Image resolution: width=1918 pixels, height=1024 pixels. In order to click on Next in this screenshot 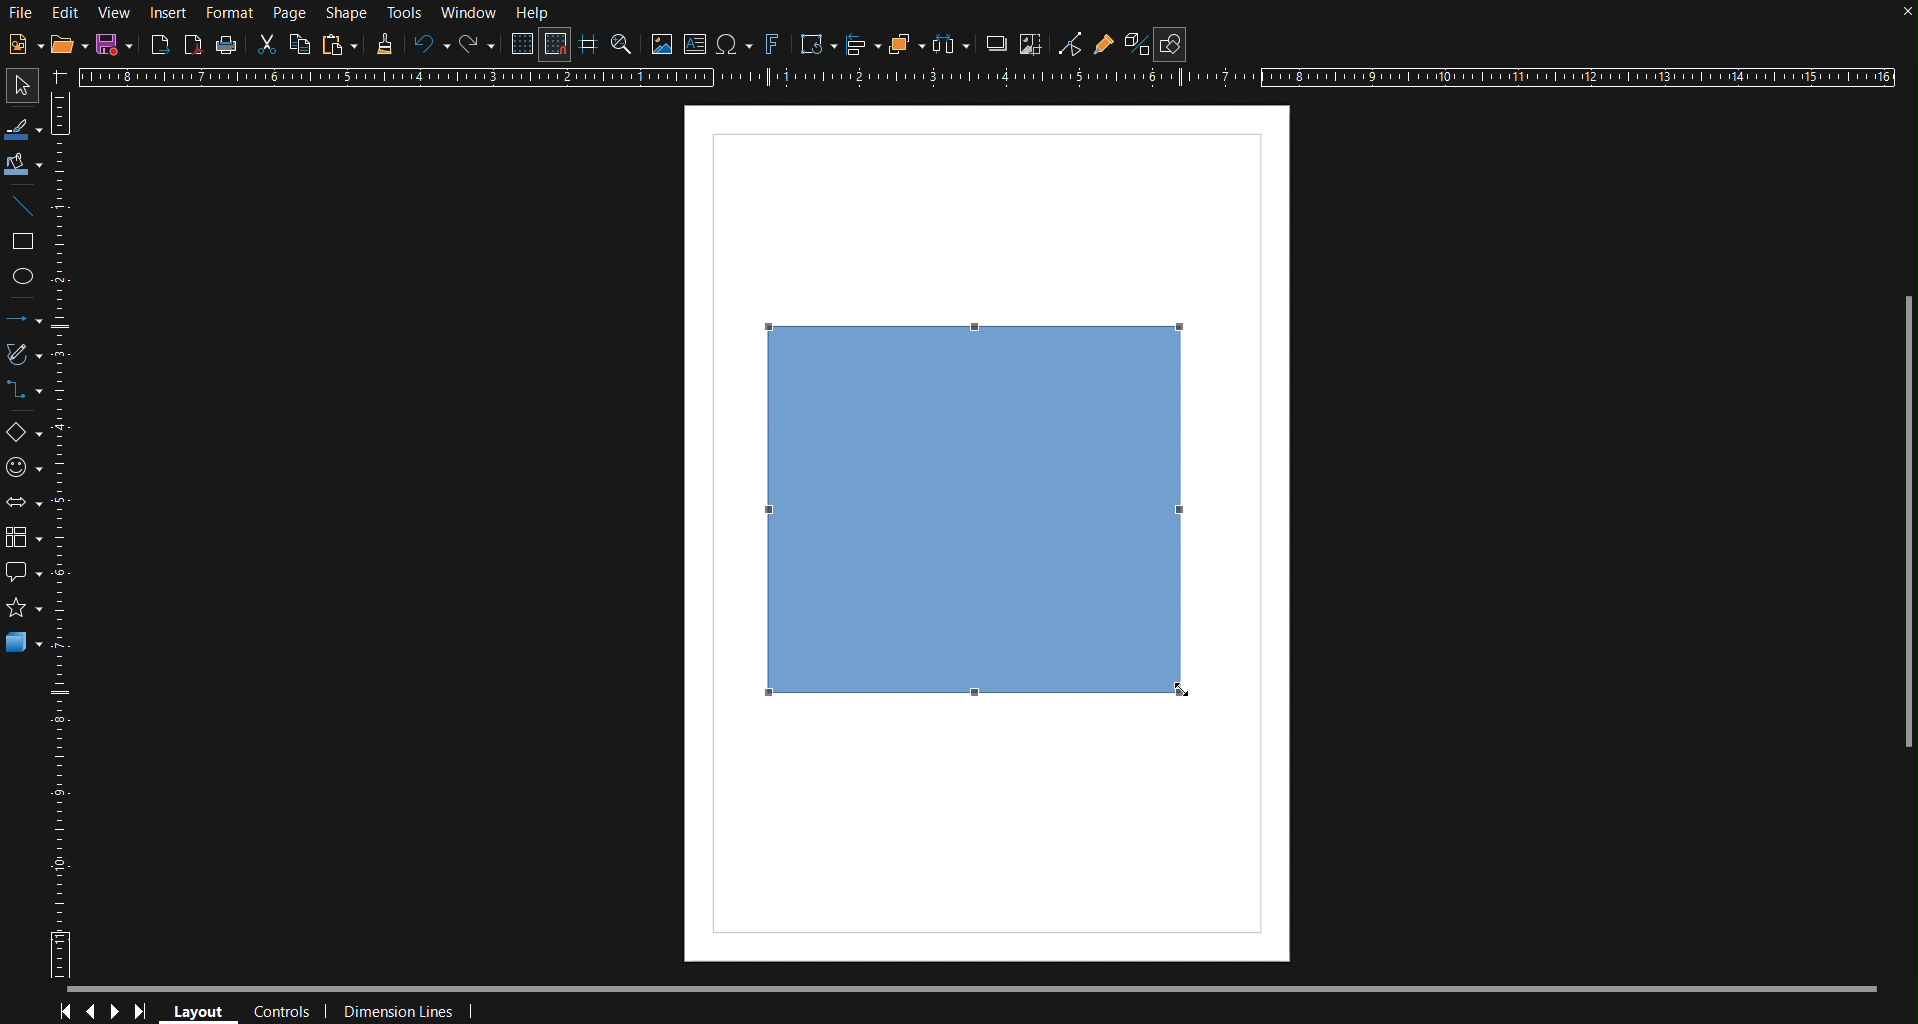, I will do `click(116, 1012)`.